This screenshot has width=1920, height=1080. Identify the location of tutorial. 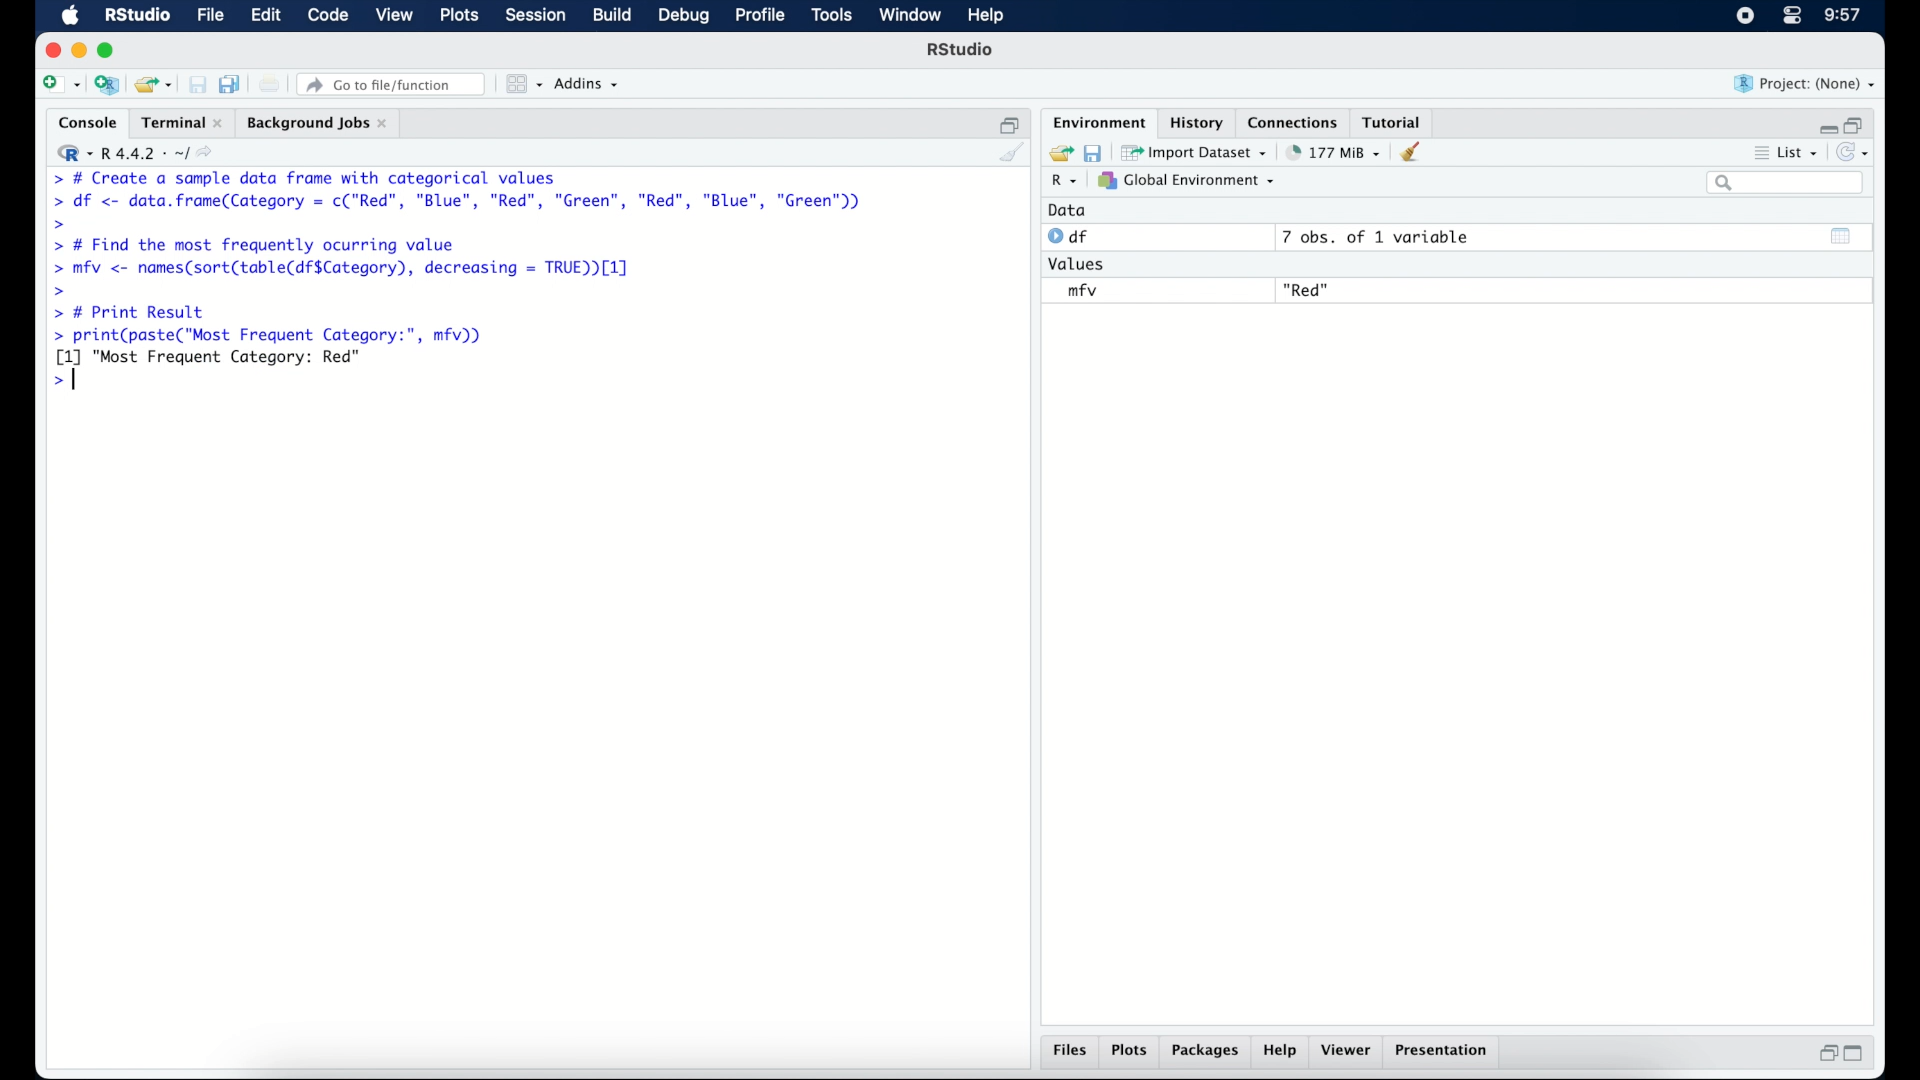
(1396, 121).